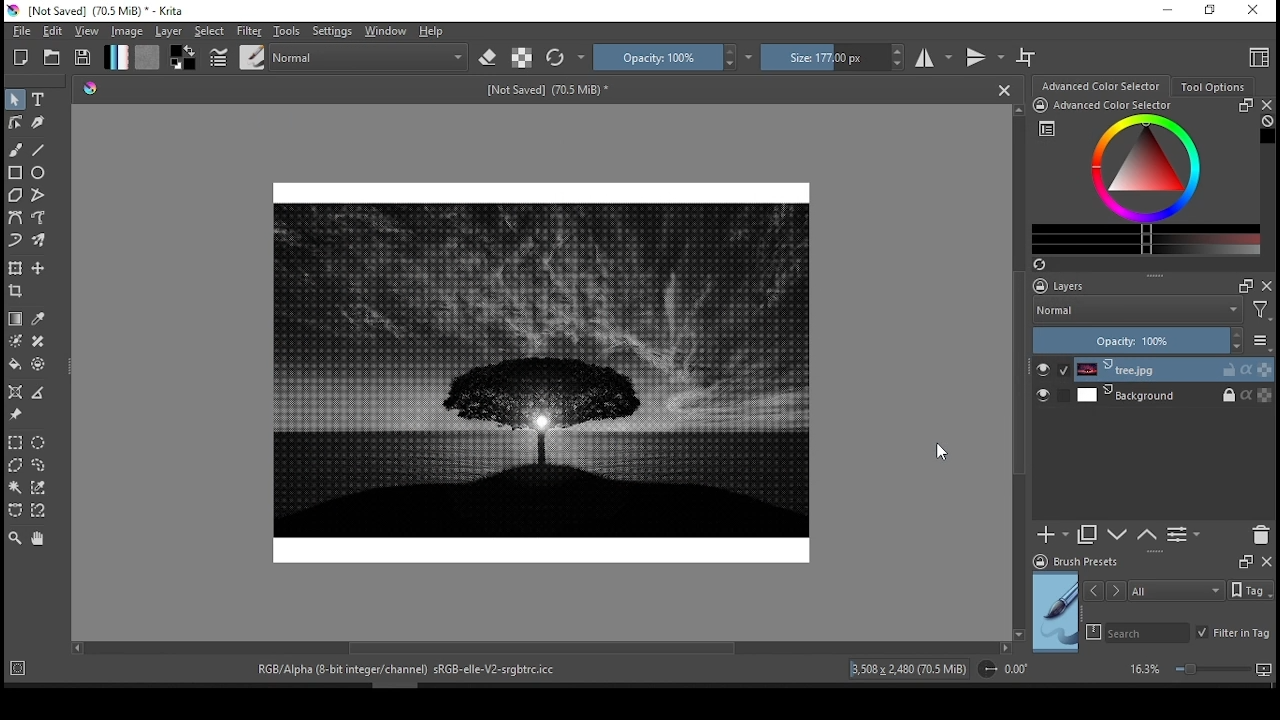  What do you see at coordinates (1087, 536) in the screenshot?
I see `duplicate layer` at bounding box center [1087, 536].